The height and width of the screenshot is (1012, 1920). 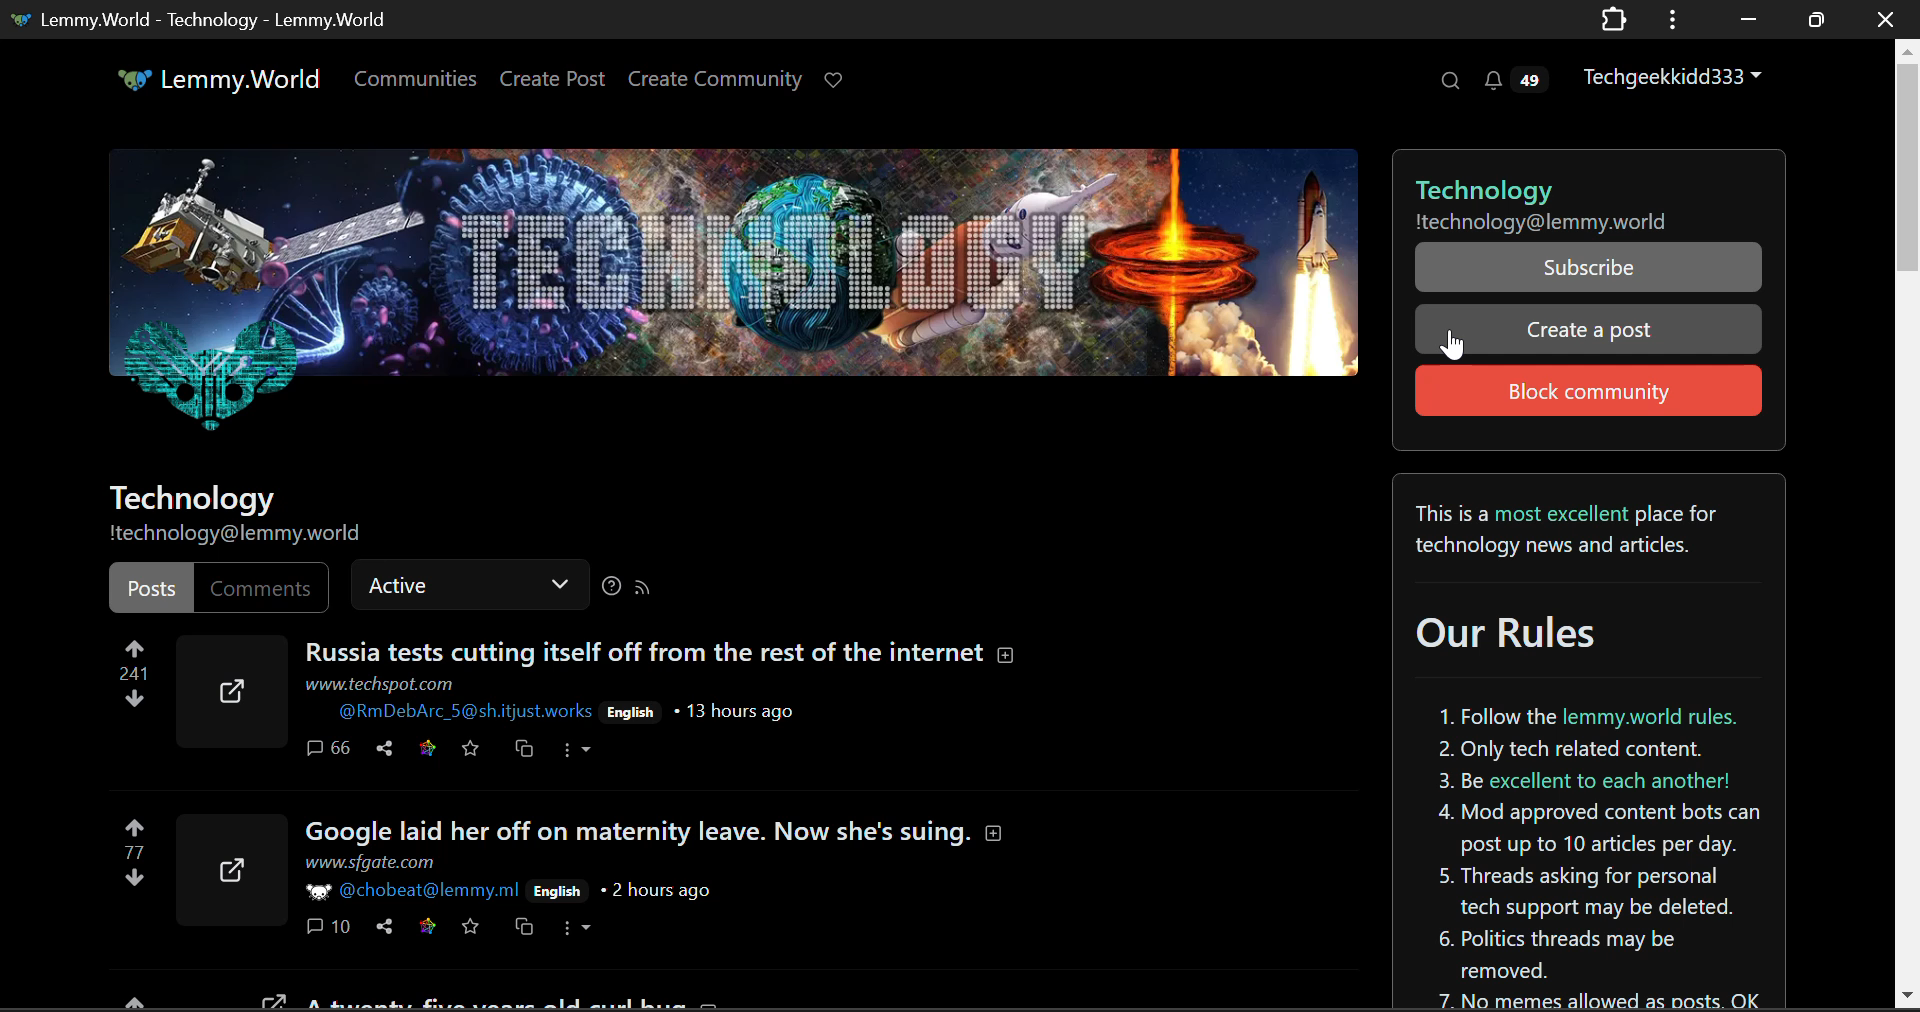 I want to click on Communities Page Open, so click(x=418, y=78).